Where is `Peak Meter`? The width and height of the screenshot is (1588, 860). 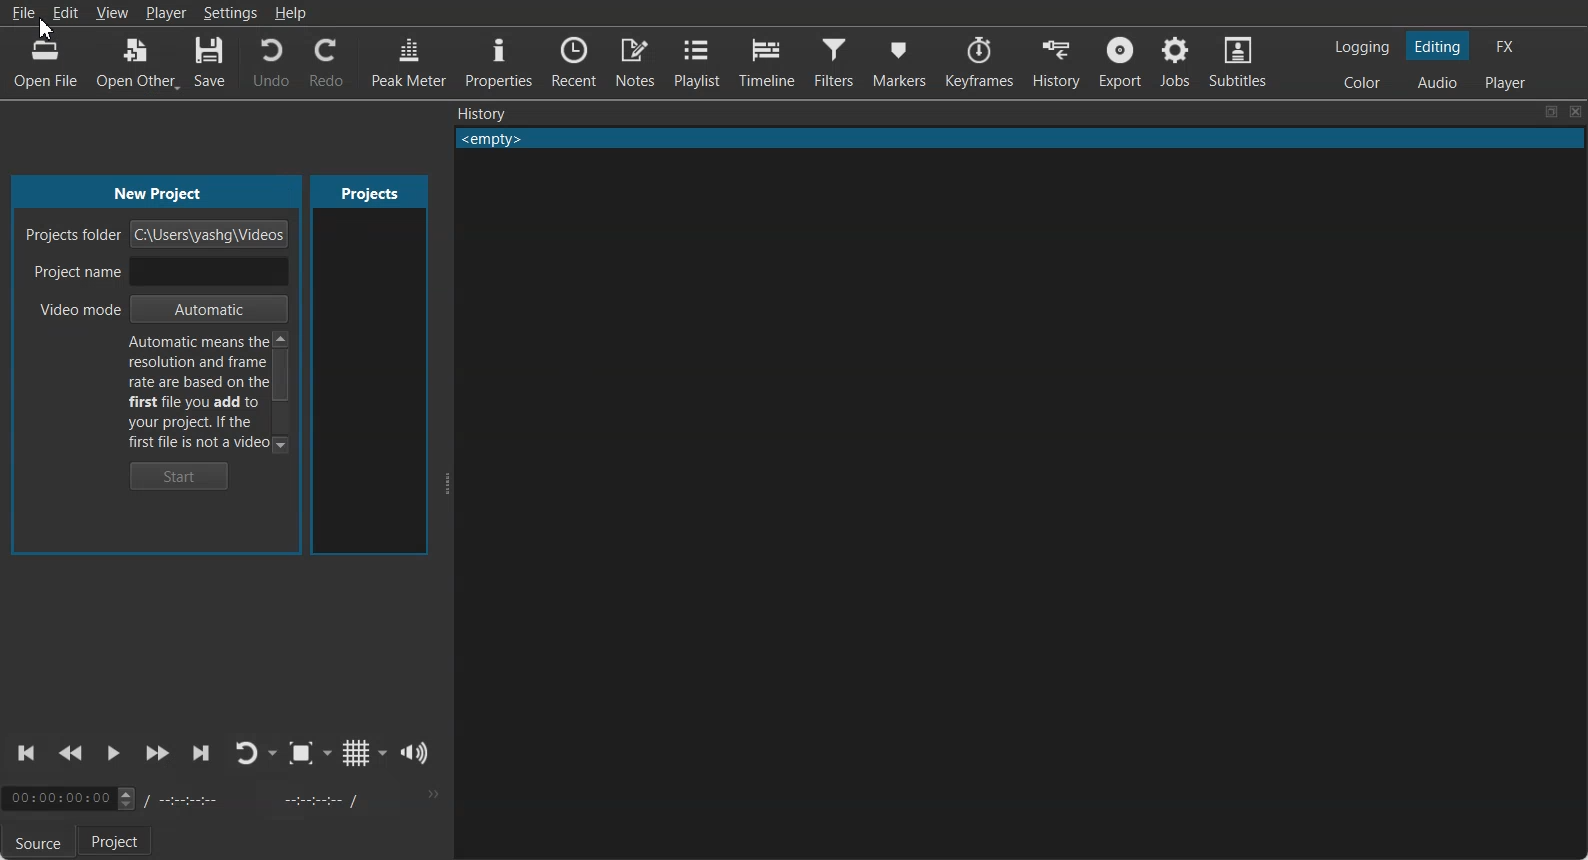 Peak Meter is located at coordinates (409, 60).